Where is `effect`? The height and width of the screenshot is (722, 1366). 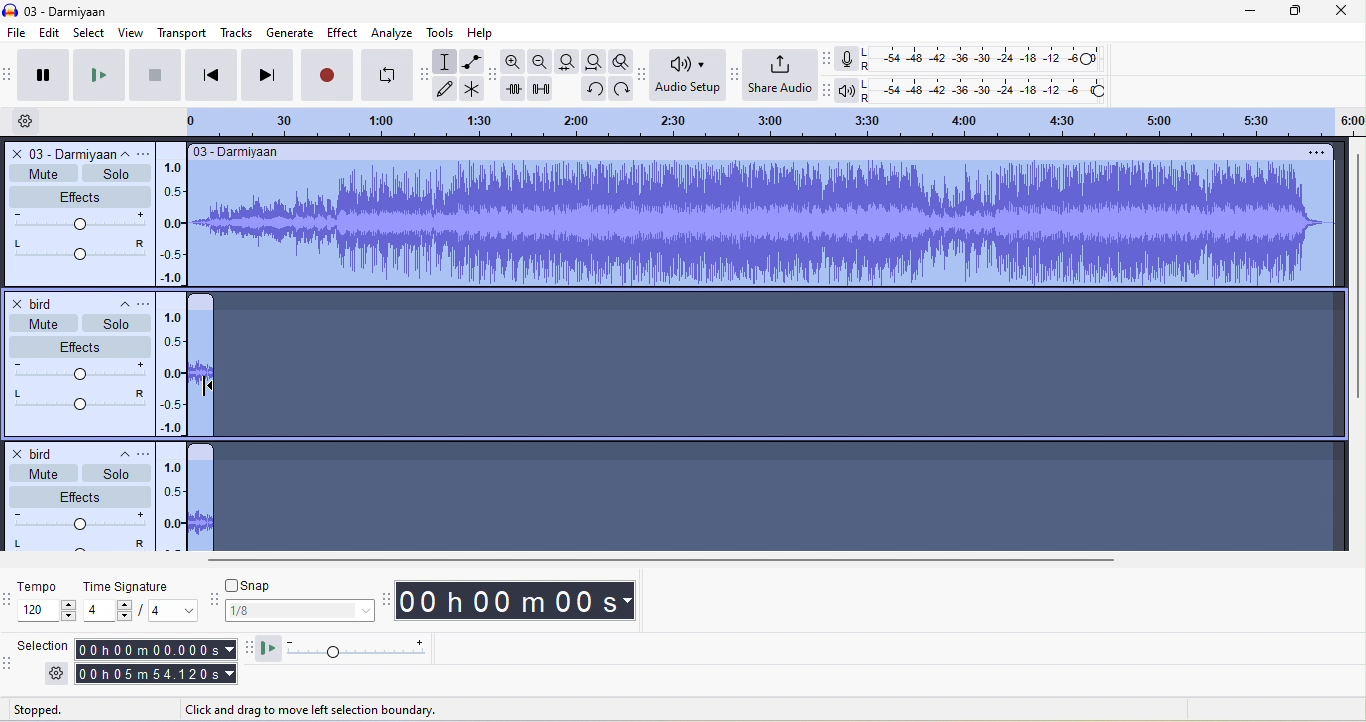 effect is located at coordinates (80, 345).